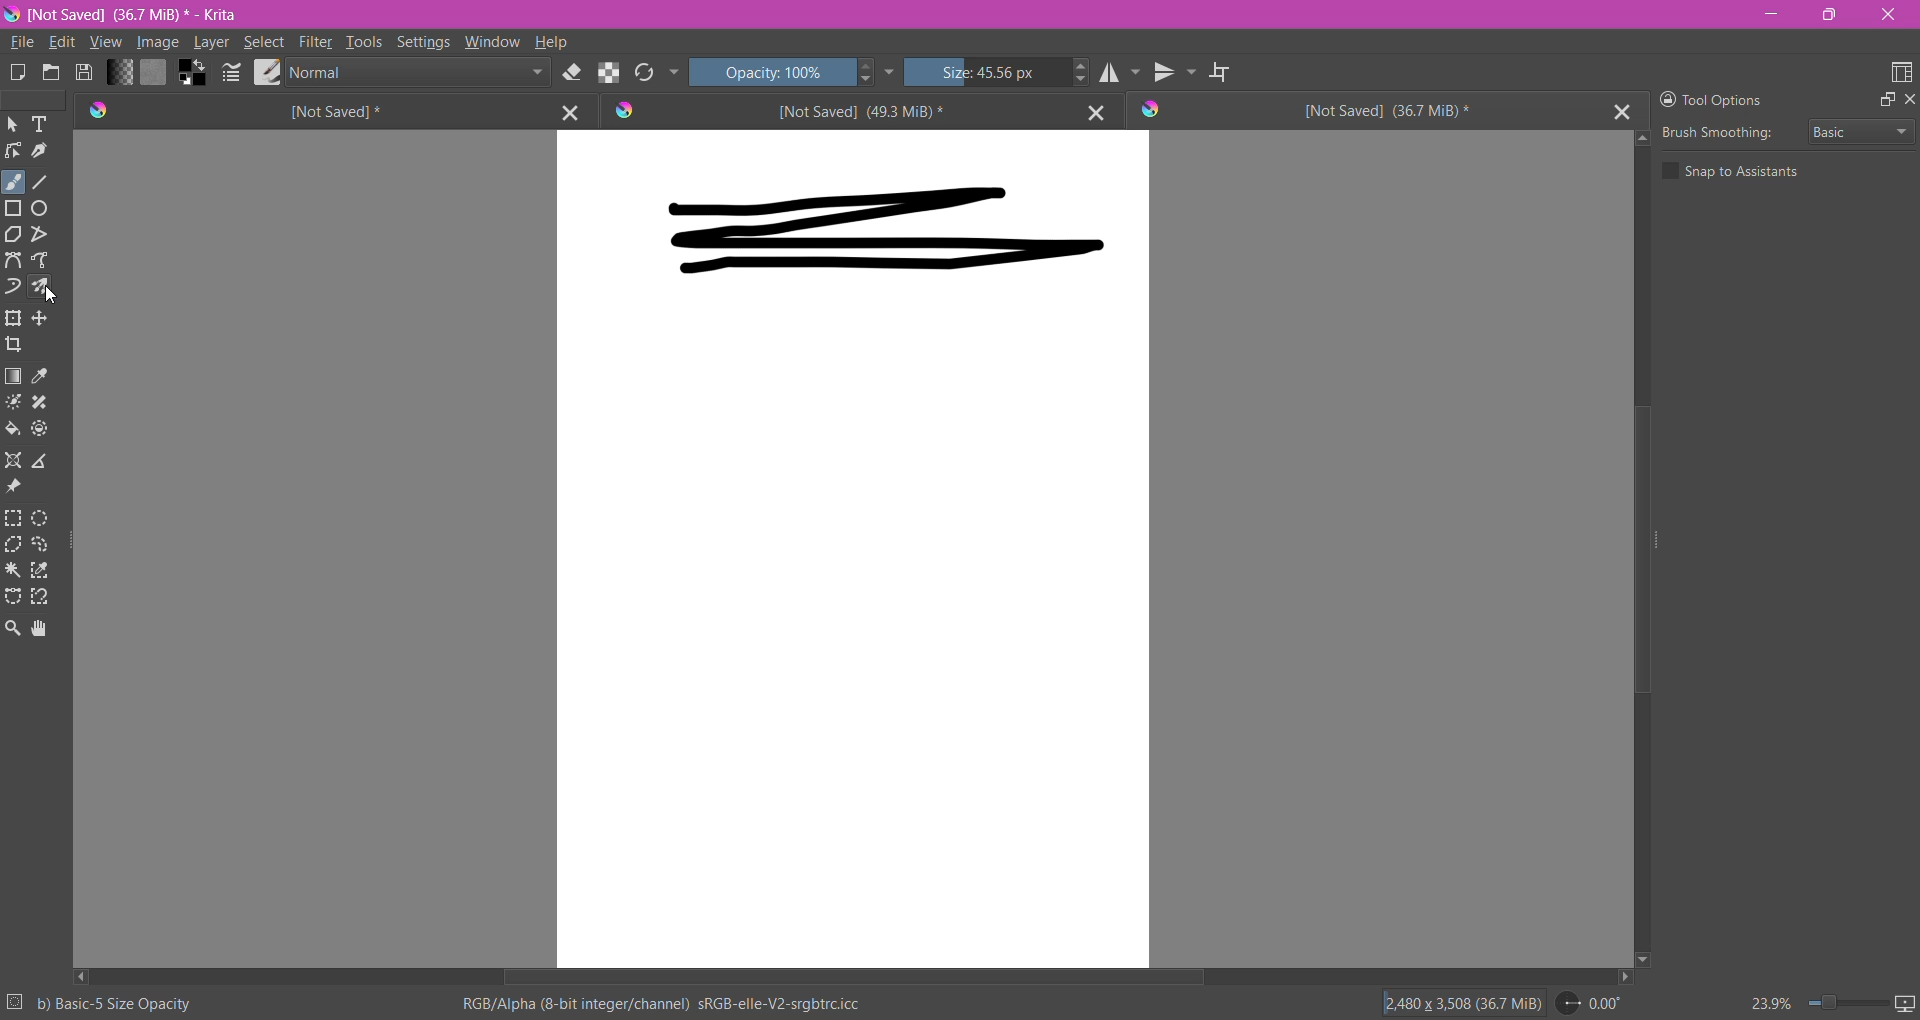 Image resolution: width=1920 pixels, height=1020 pixels. I want to click on Choose Workspace, so click(1900, 73).